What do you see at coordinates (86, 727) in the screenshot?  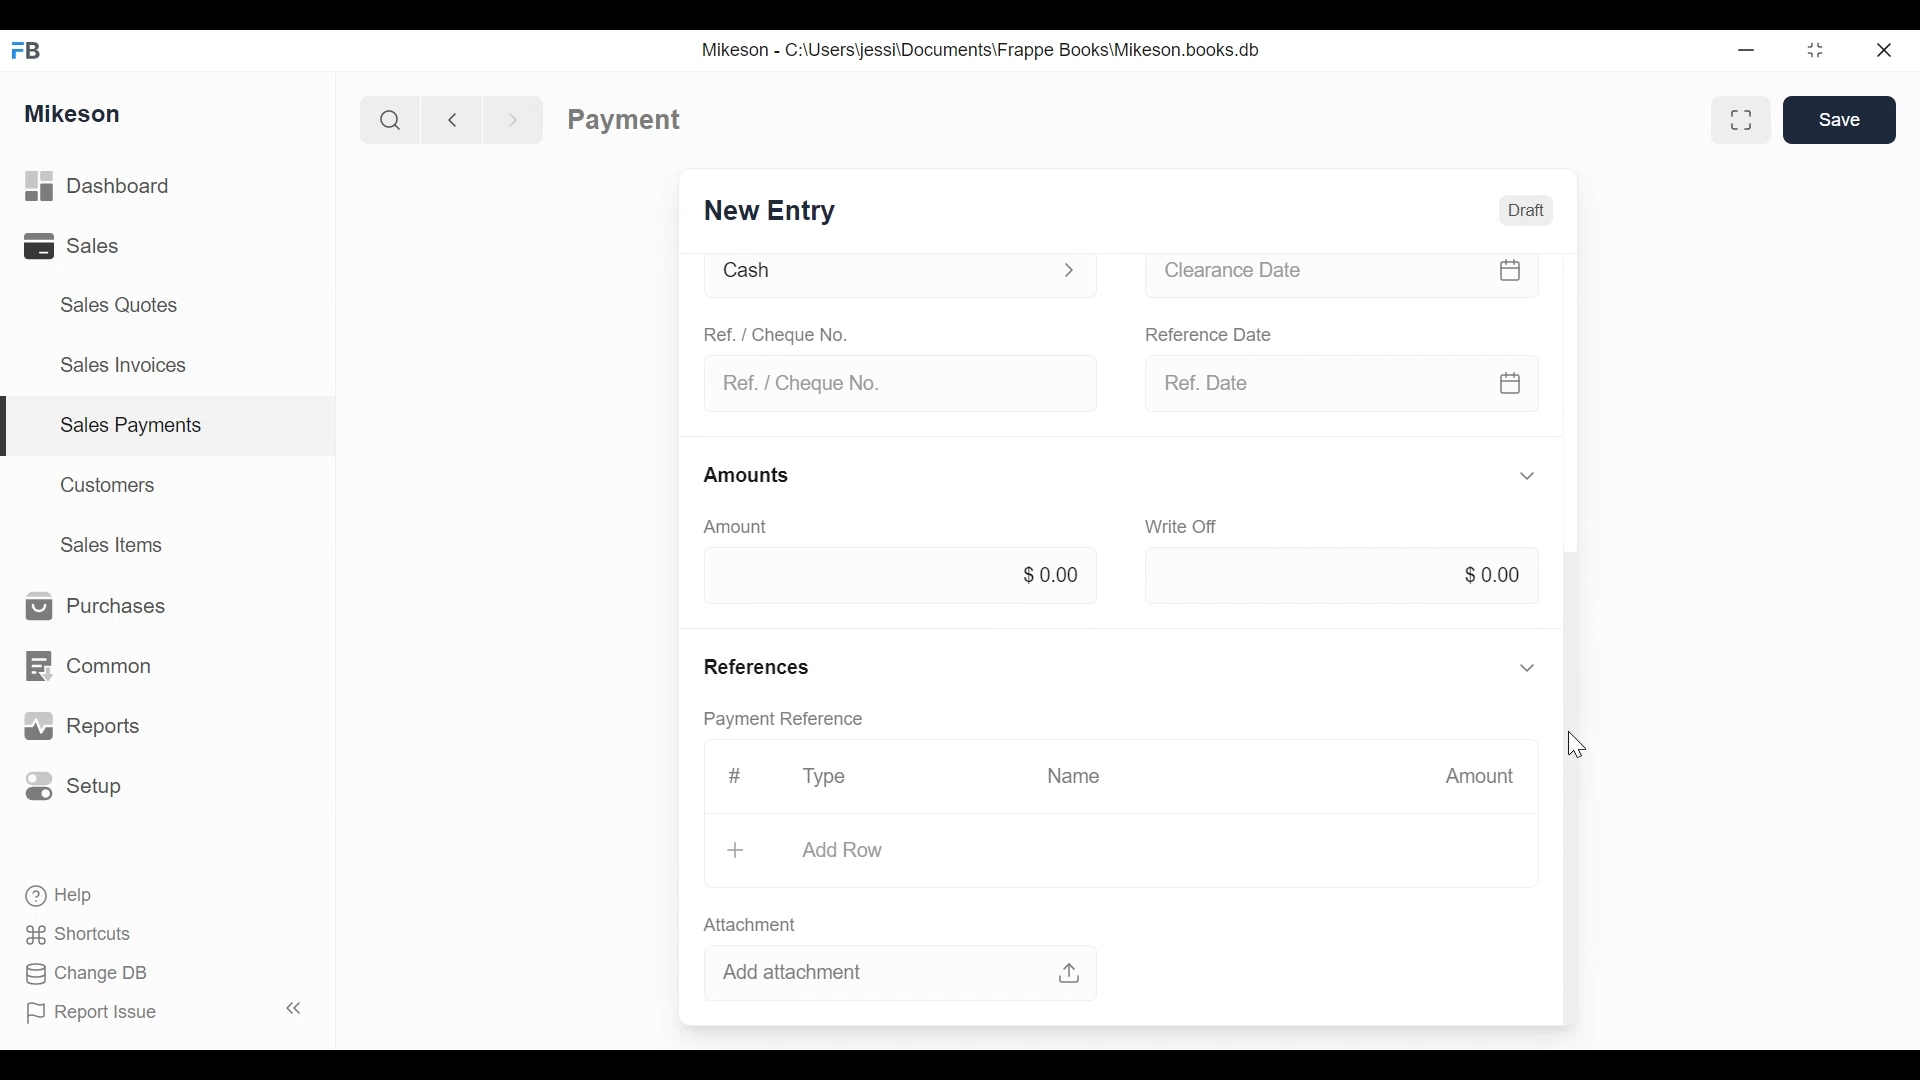 I see `Reports` at bounding box center [86, 727].